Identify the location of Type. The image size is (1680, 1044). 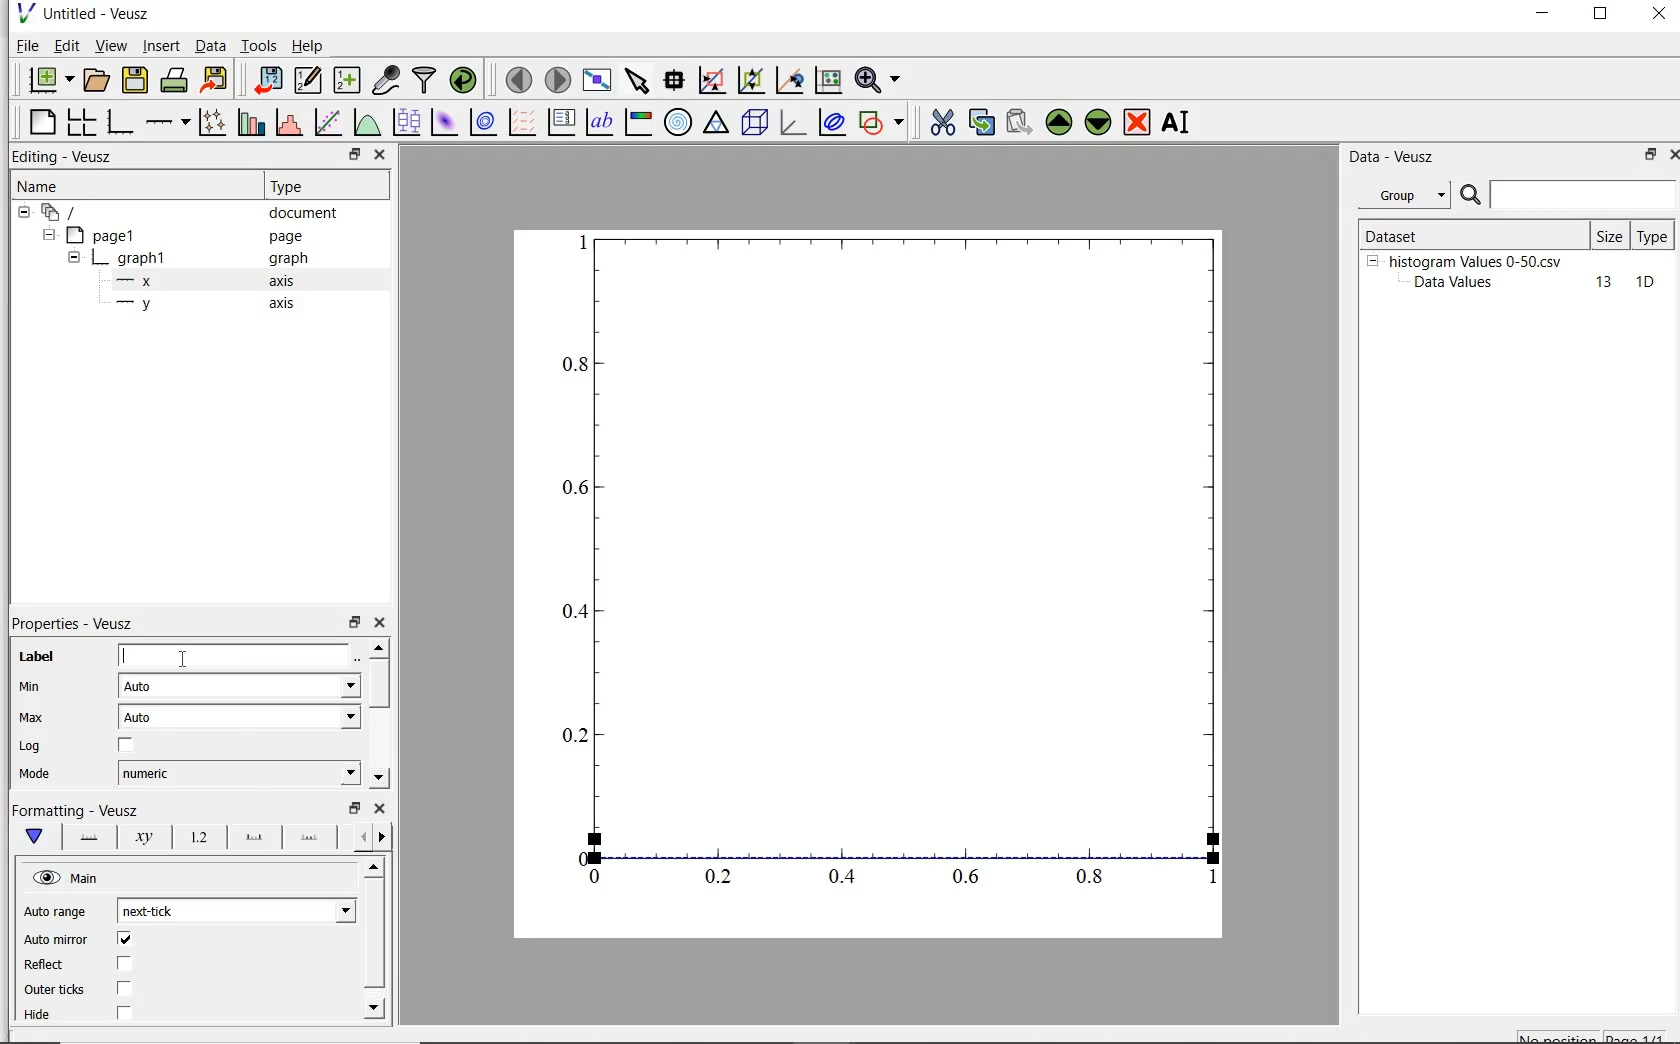
(322, 187).